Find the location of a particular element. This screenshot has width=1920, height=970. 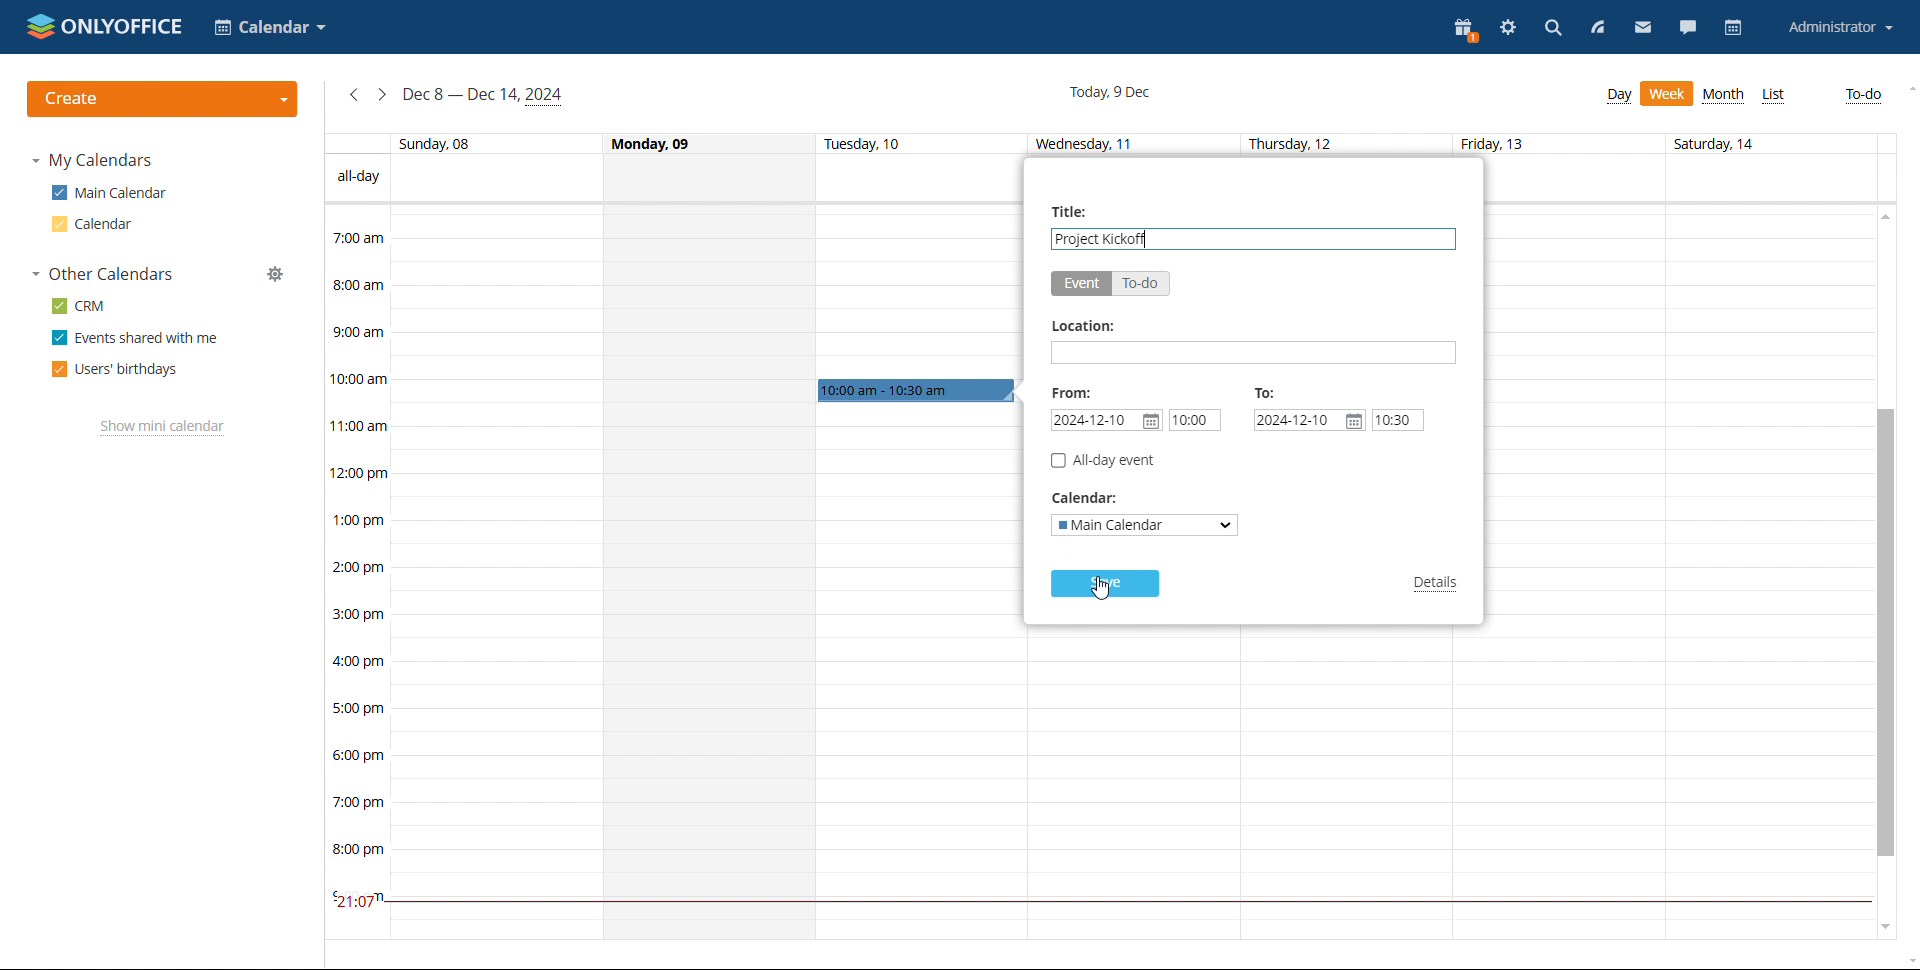

onlyoffice is located at coordinates (106, 26).